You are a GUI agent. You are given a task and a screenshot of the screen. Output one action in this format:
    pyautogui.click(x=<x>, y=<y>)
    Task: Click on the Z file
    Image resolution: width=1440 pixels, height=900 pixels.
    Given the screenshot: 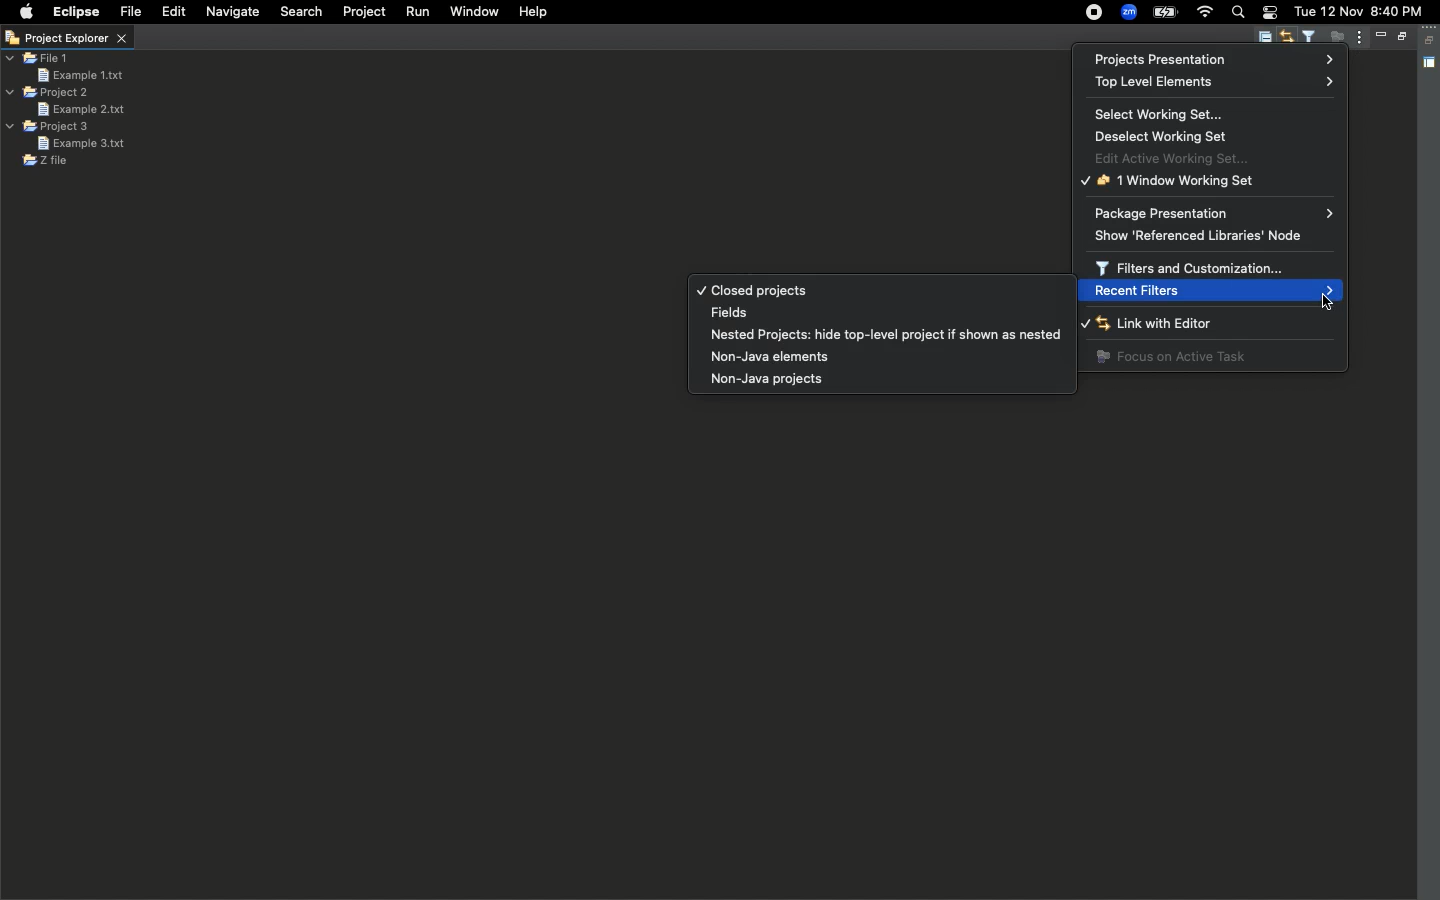 What is the action you would take?
    pyautogui.click(x=45, y=161)
    